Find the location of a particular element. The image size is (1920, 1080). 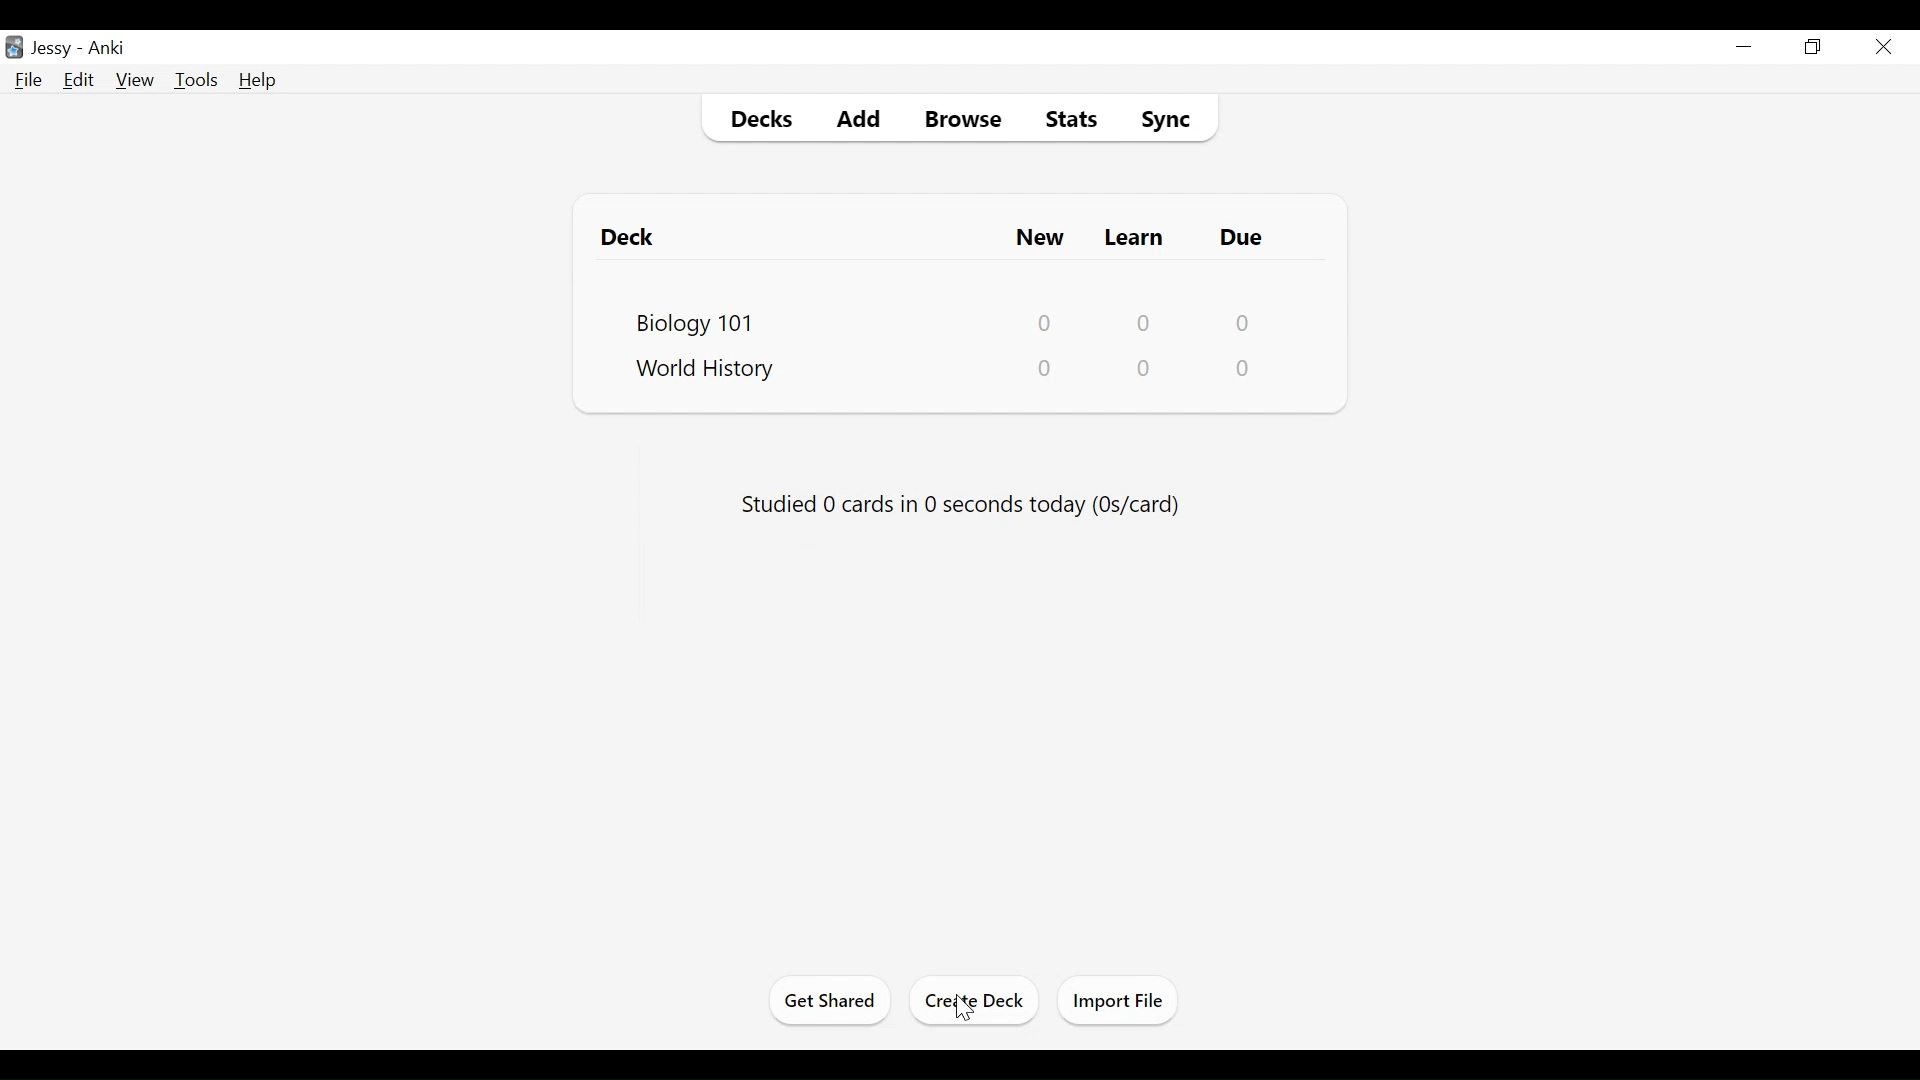

Restore is located at coordinates (1813, 46).